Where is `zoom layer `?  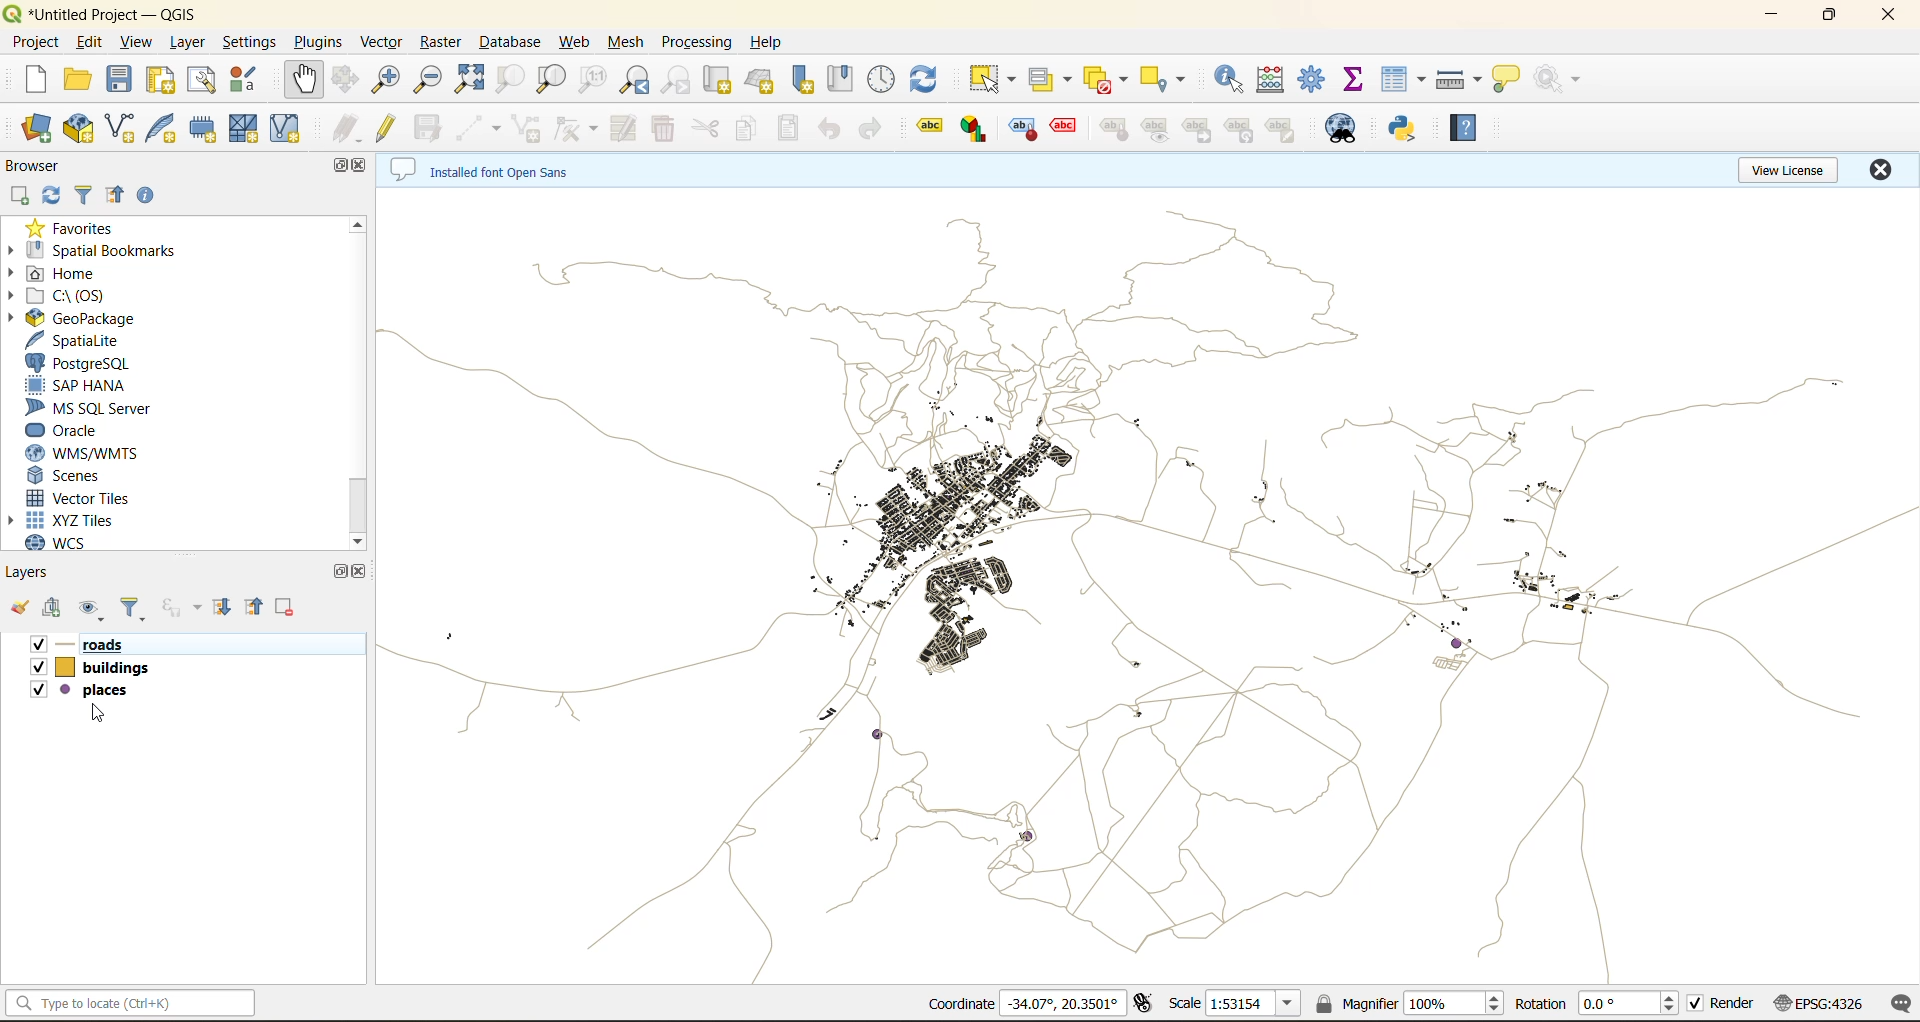
zoom layer  is located at coordinates (551, 80).